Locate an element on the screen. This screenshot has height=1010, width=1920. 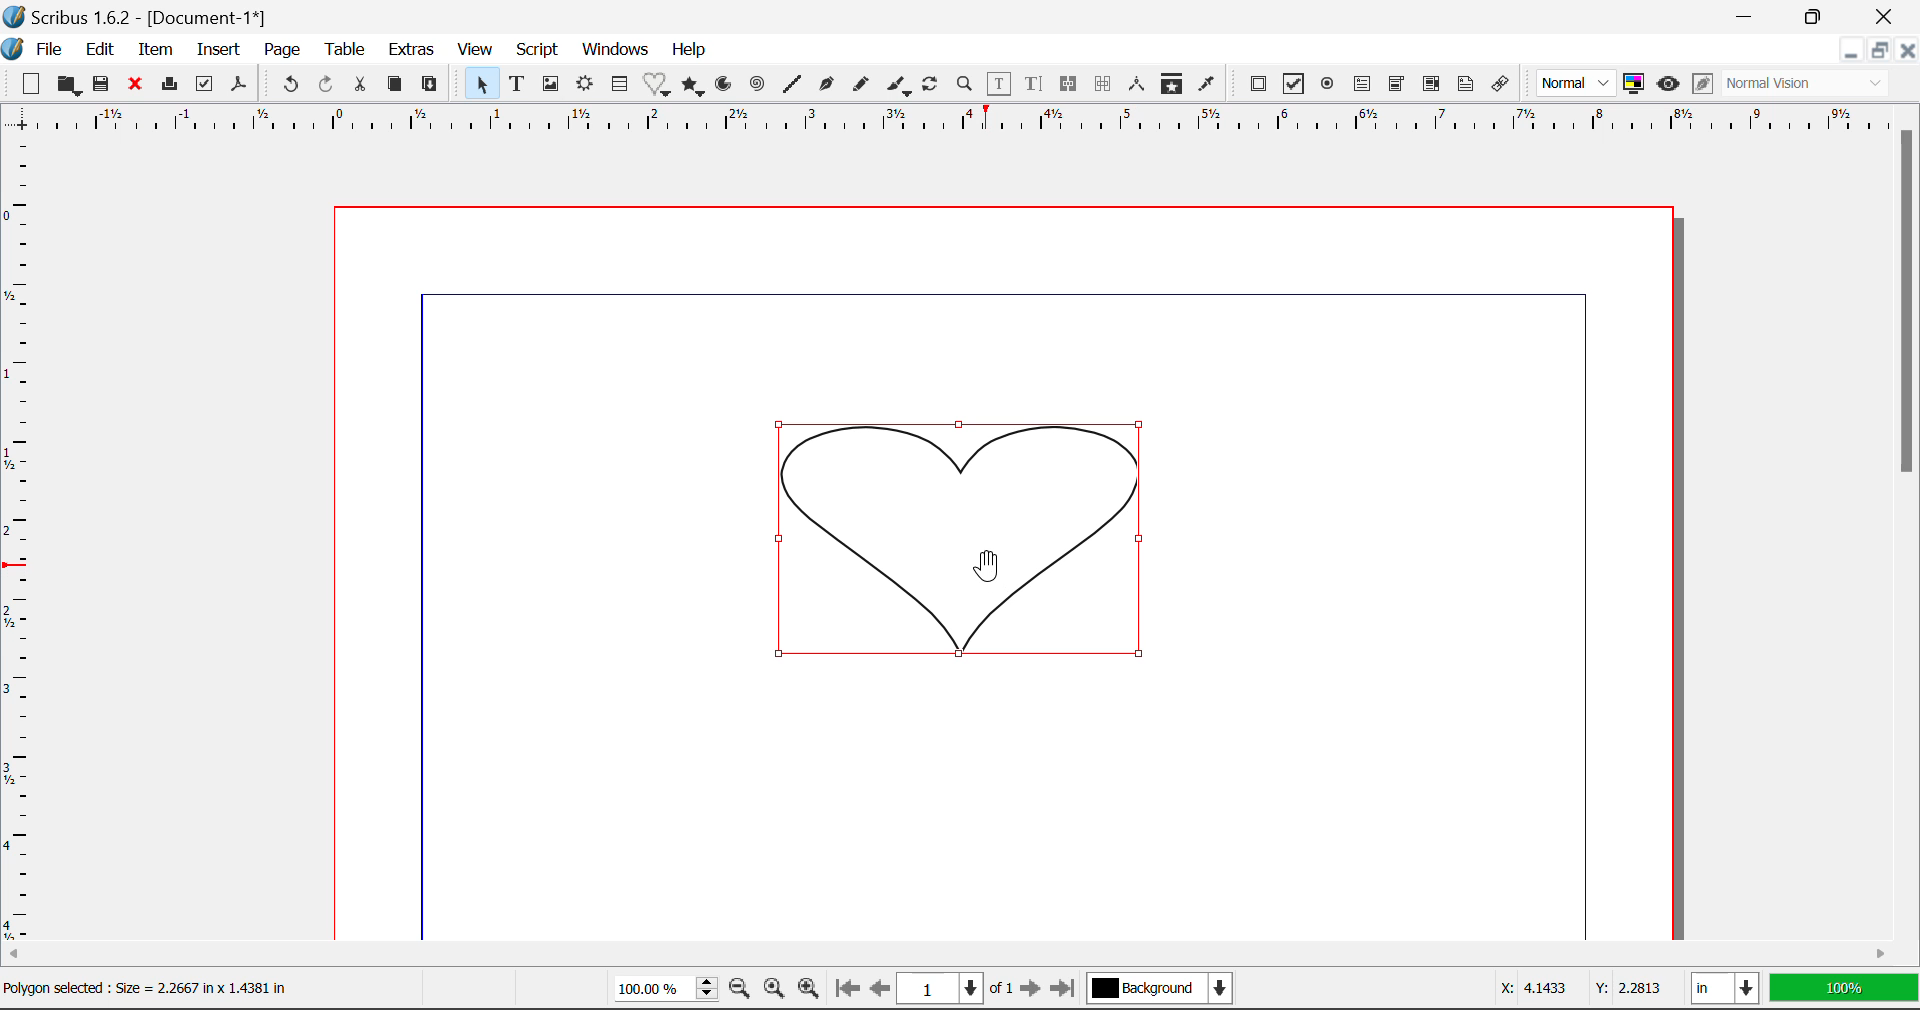
Next is located at coordinates (1032, 990).